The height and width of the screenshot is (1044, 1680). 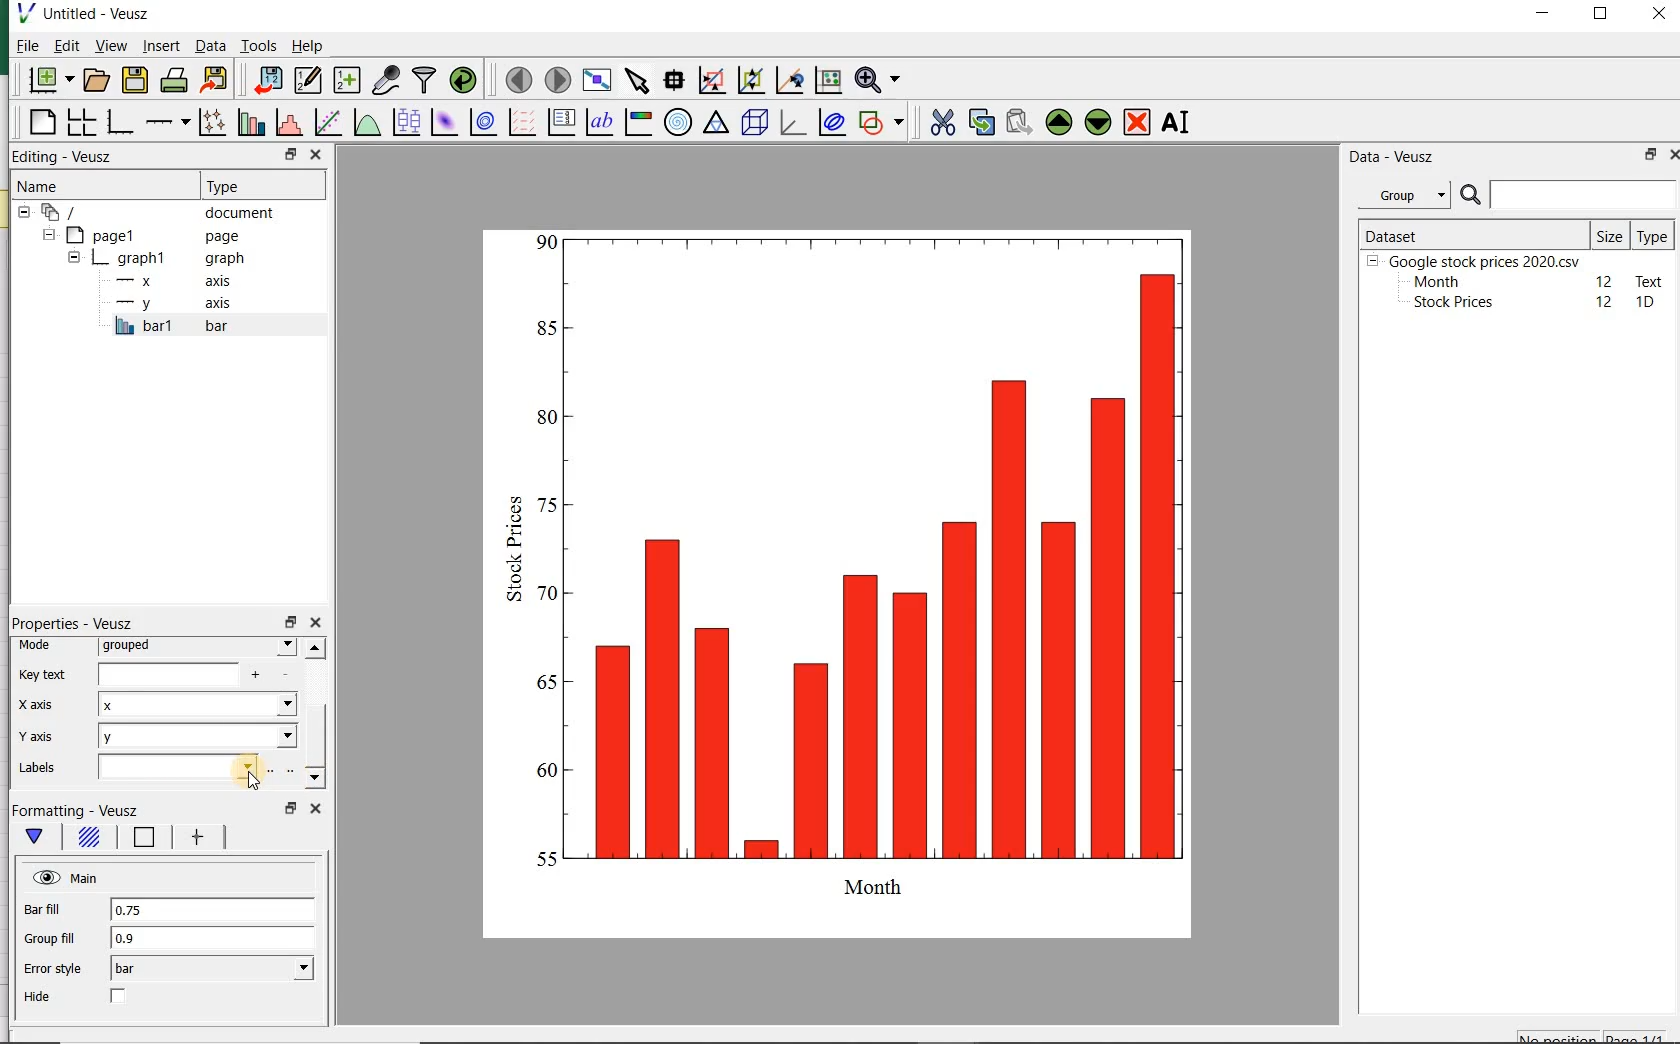 I want to click on x axis, so click(x=165, y=282).